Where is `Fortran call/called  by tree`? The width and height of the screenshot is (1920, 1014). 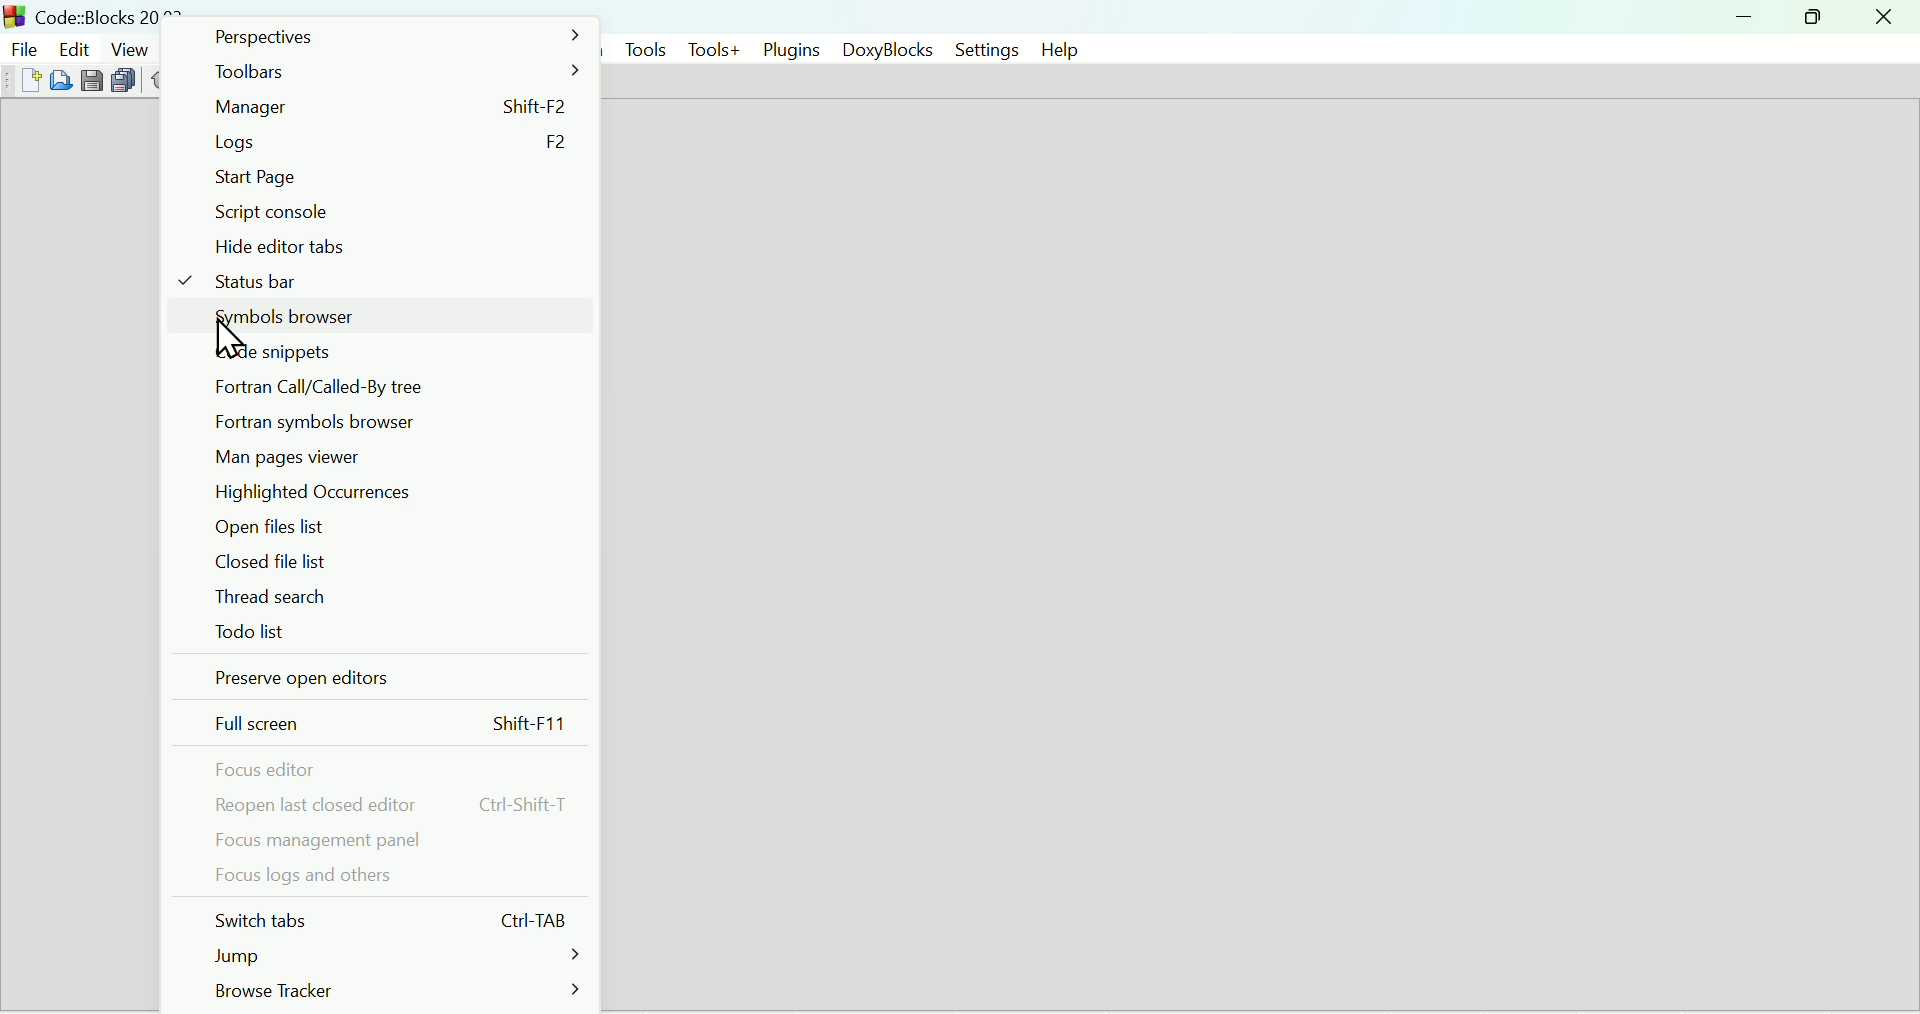
Fortran call/called  by tree is located at coordinates (388, 387).